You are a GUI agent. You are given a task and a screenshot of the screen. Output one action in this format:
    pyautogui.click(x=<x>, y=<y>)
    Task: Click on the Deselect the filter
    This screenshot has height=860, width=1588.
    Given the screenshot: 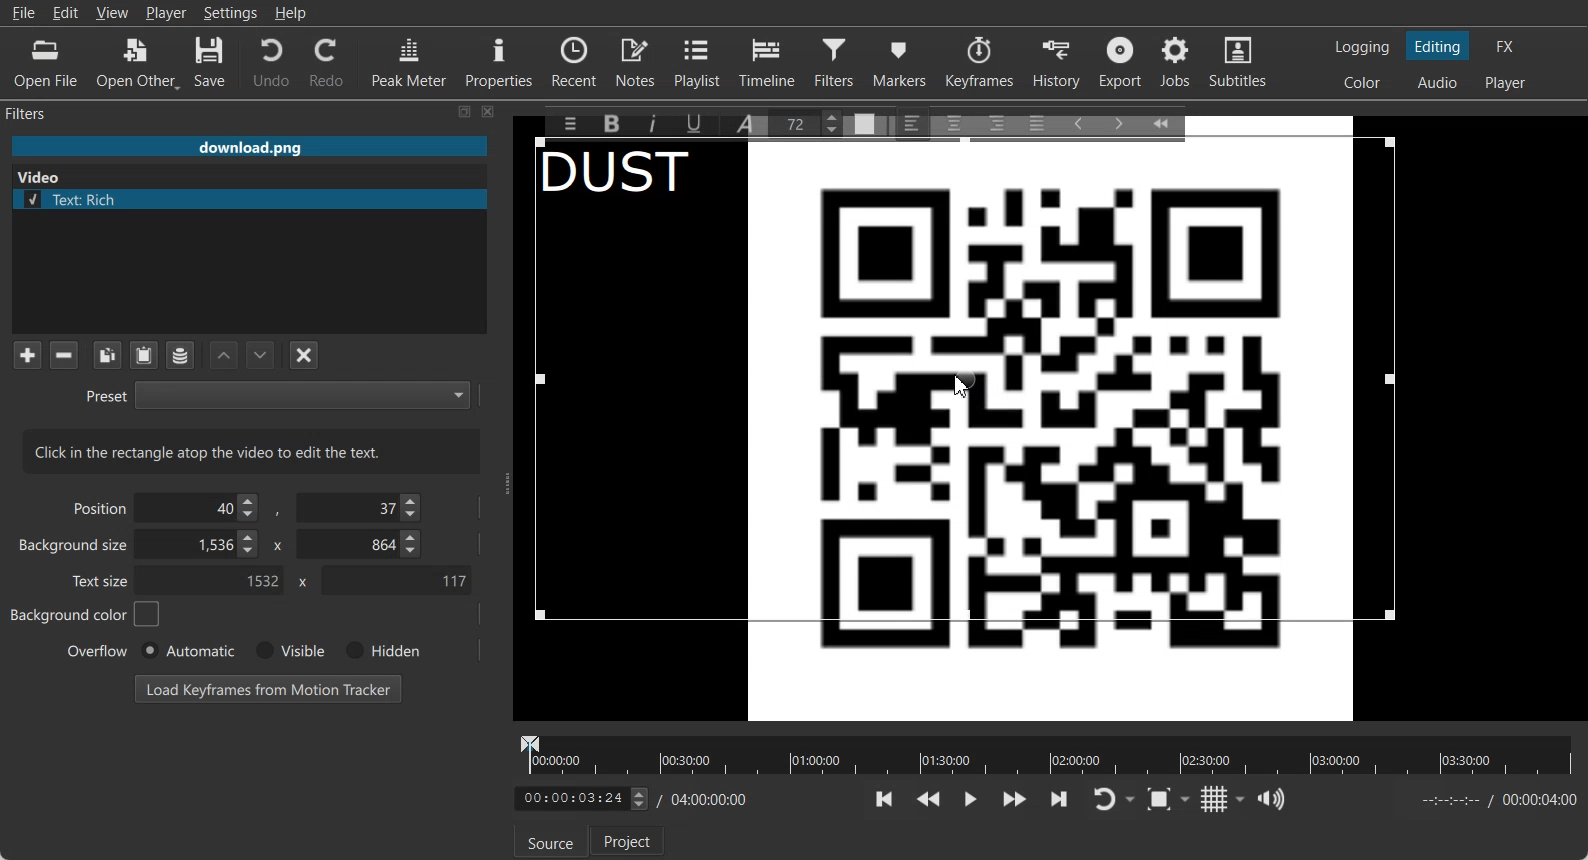 What is the action you would take?
    pyautogui.click(x=305, y=355)
    